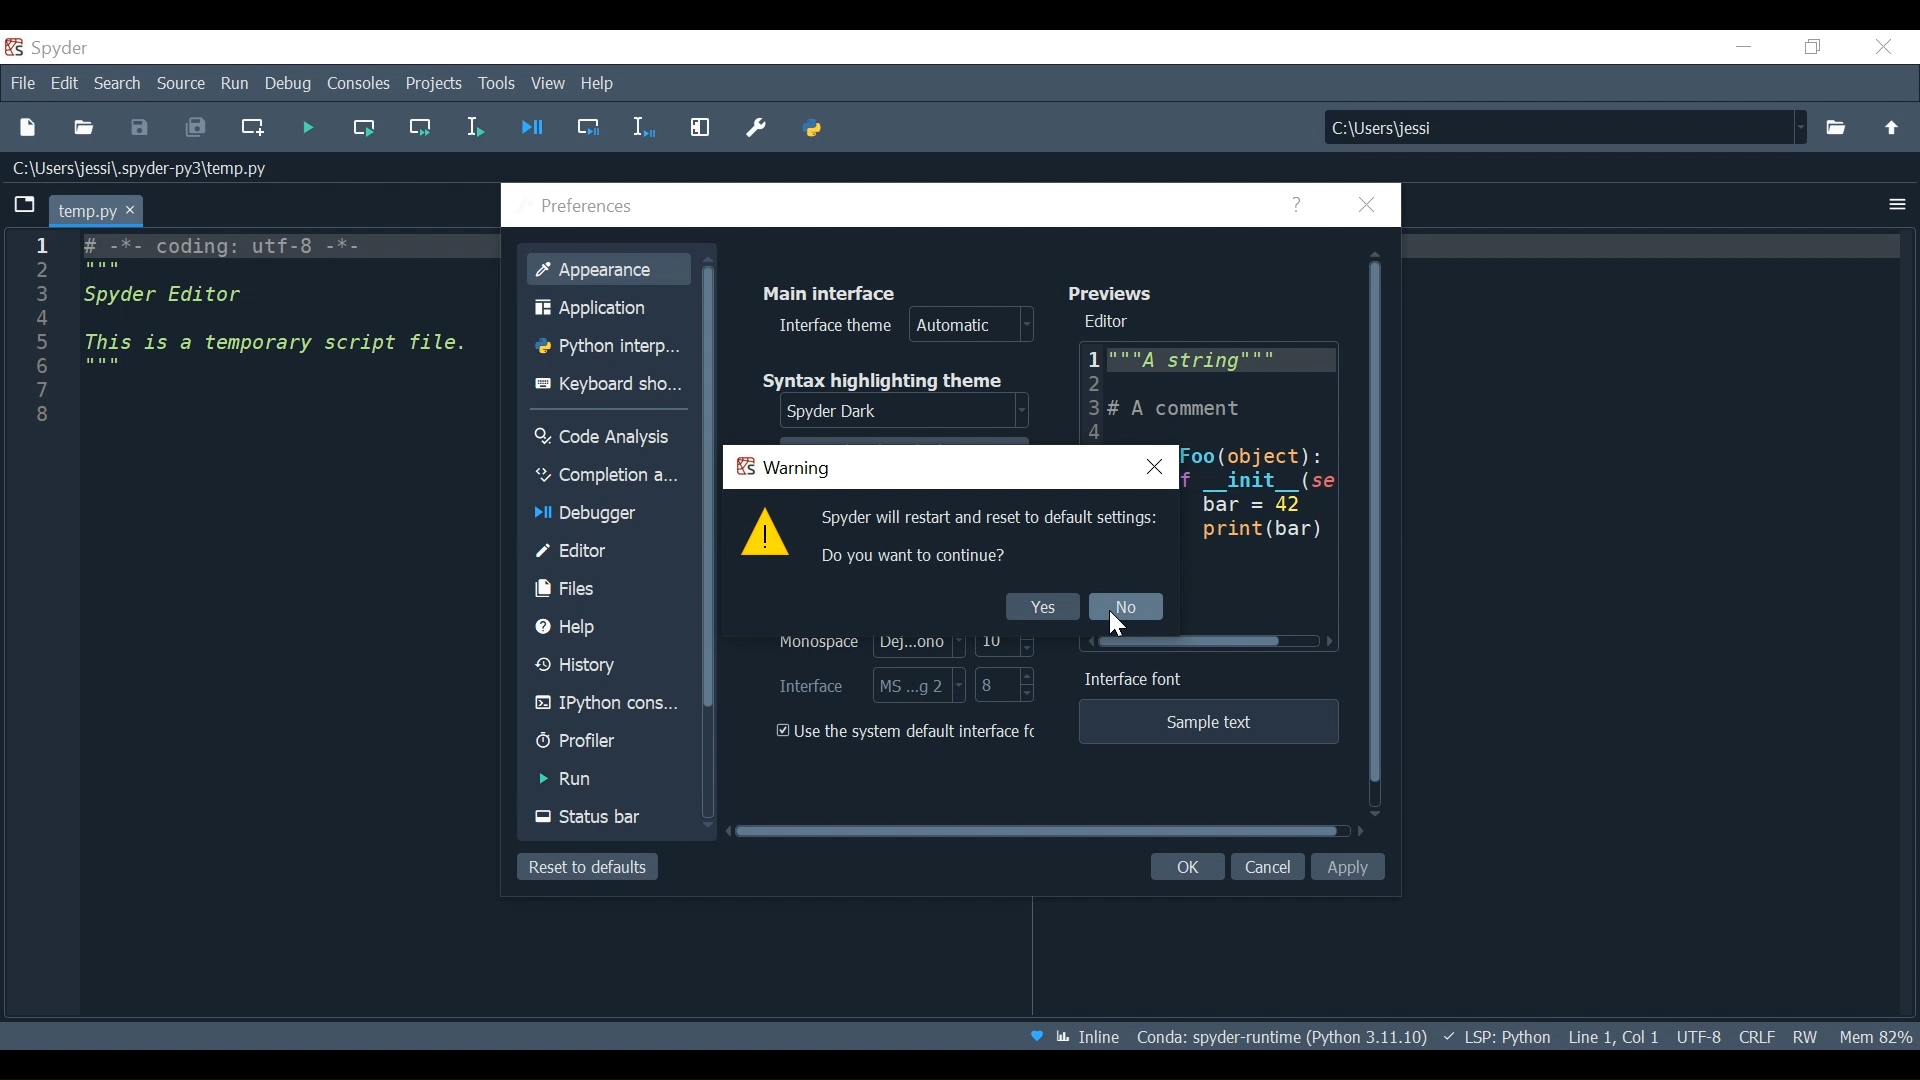 Image resolution: width=1920 pixels, height=1080 pixels. What do you see at coordinates (831, 293) in the screenshot?
I see `Main interface` at bounding box center [831, 293].